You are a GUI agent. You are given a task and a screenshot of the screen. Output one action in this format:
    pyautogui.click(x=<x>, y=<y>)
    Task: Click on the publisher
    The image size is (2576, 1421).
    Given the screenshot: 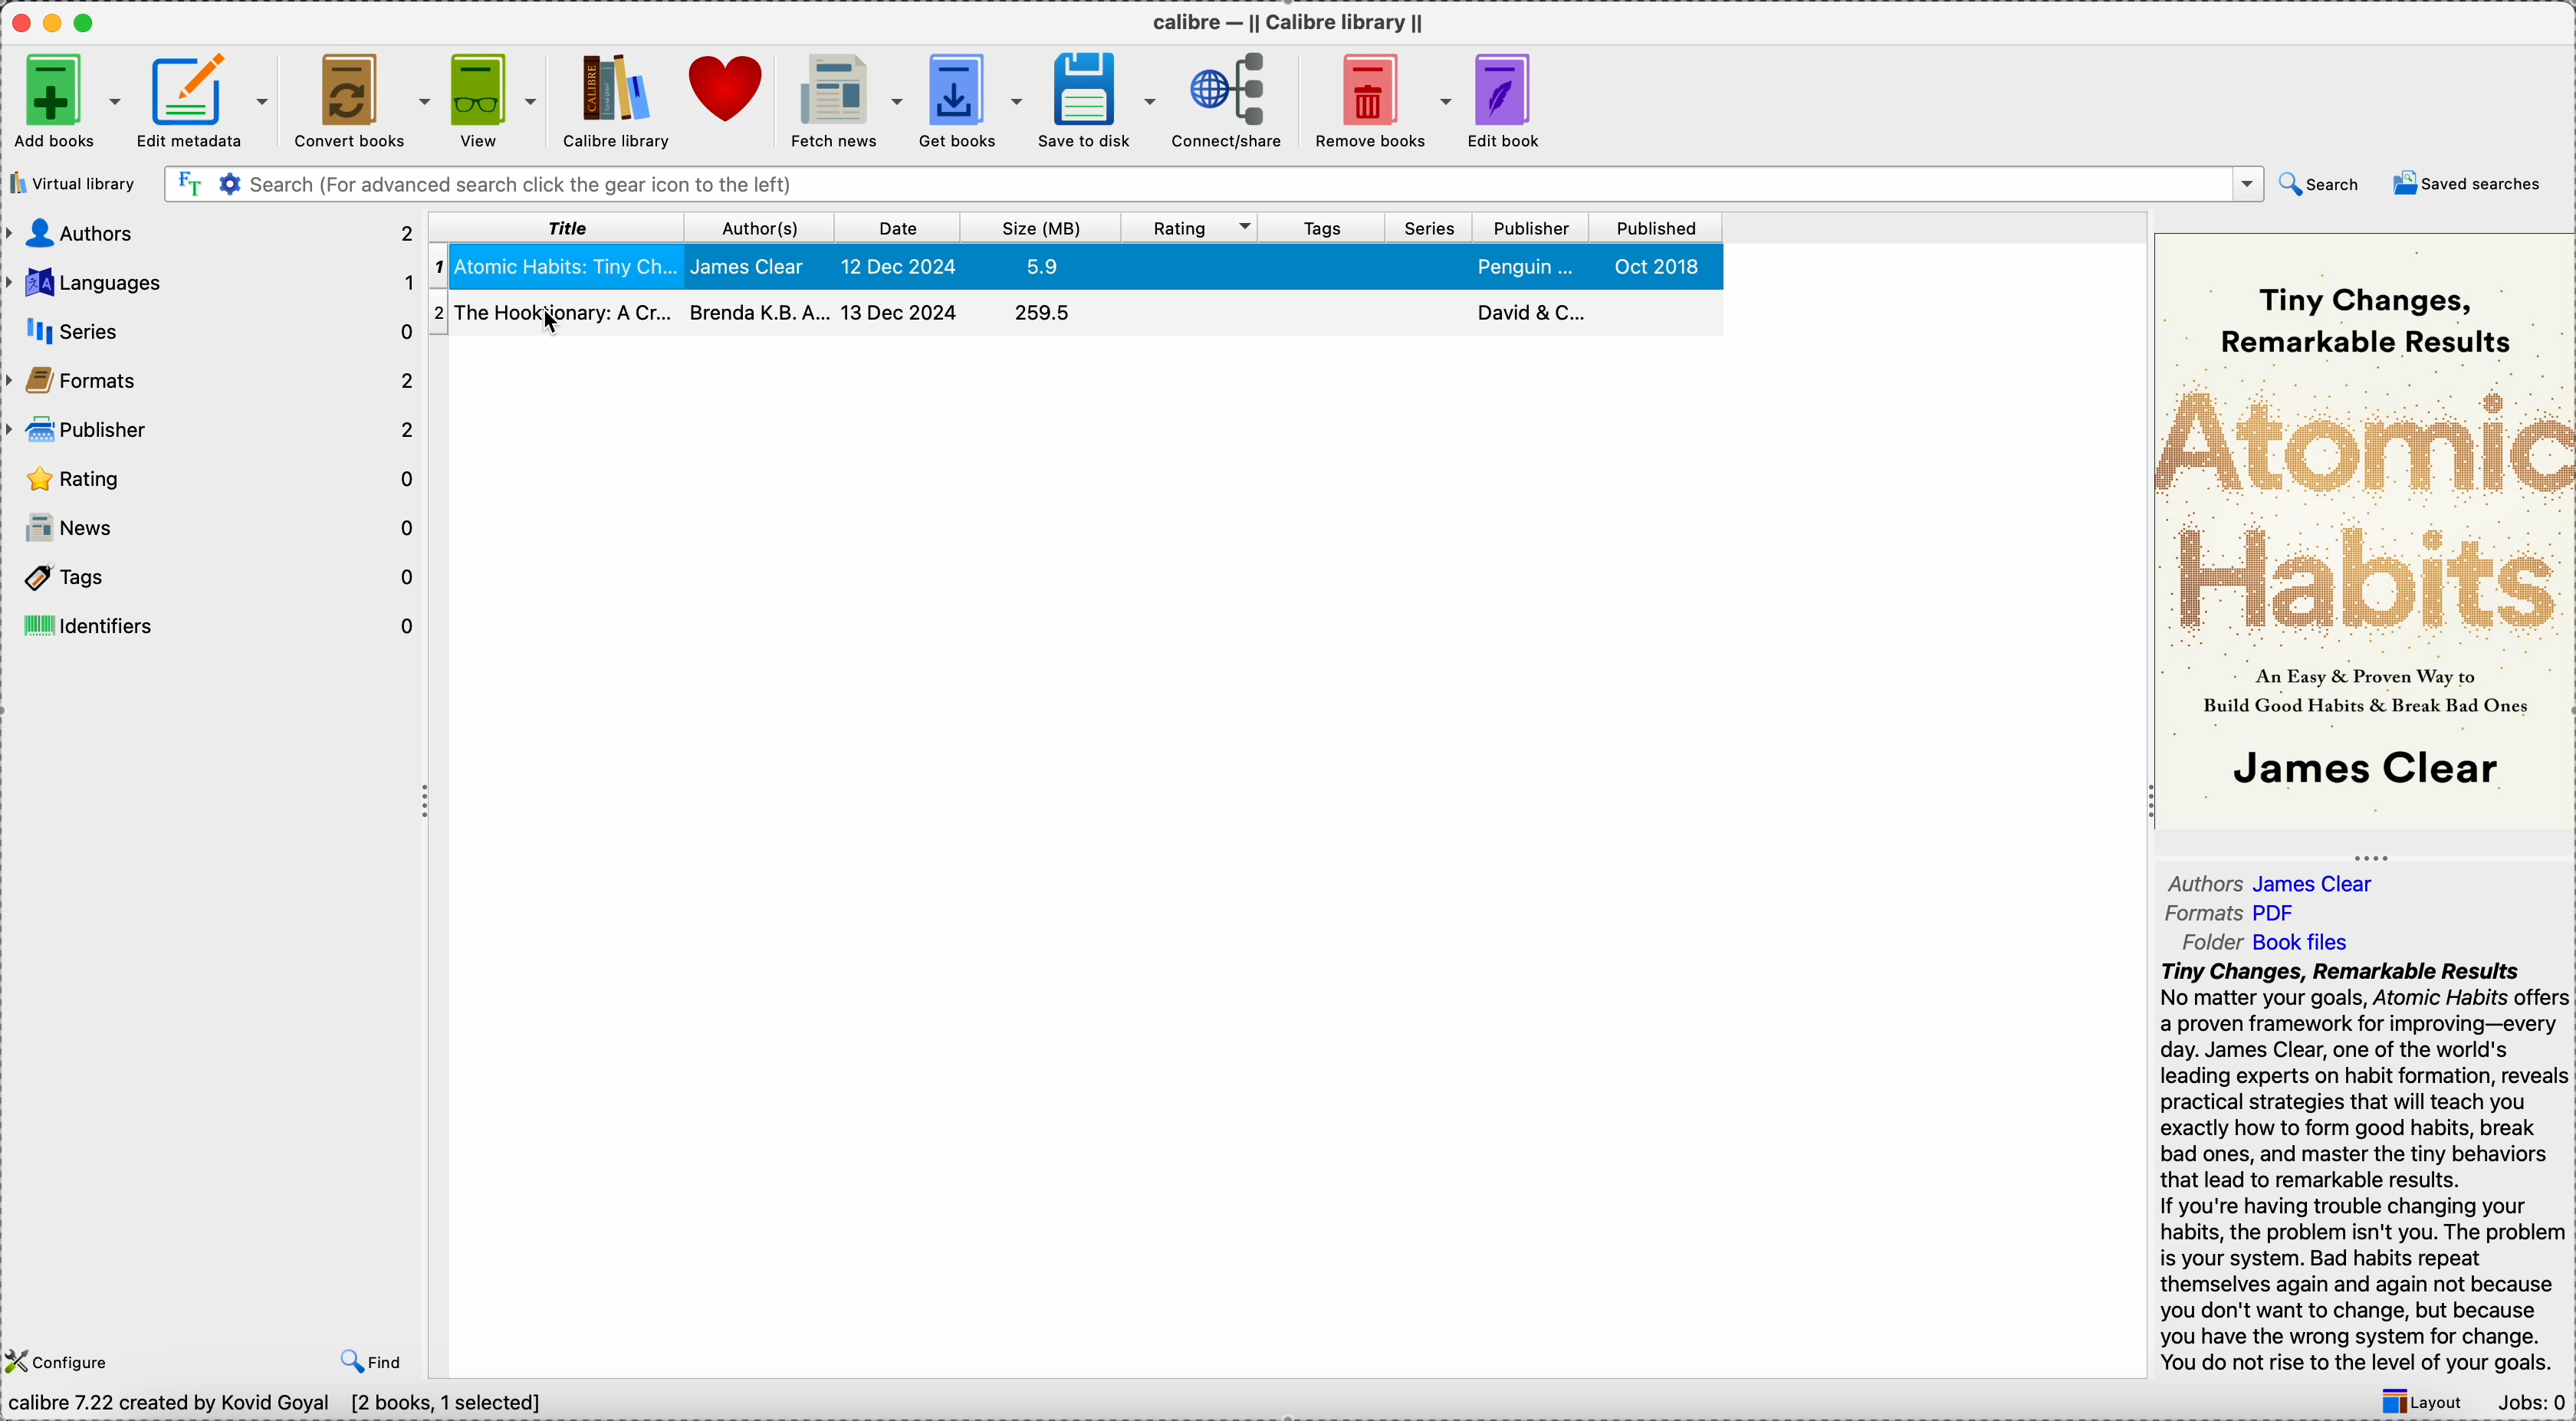 What is the action you would take?
    pyautogui.click(x=211, y=430)
    